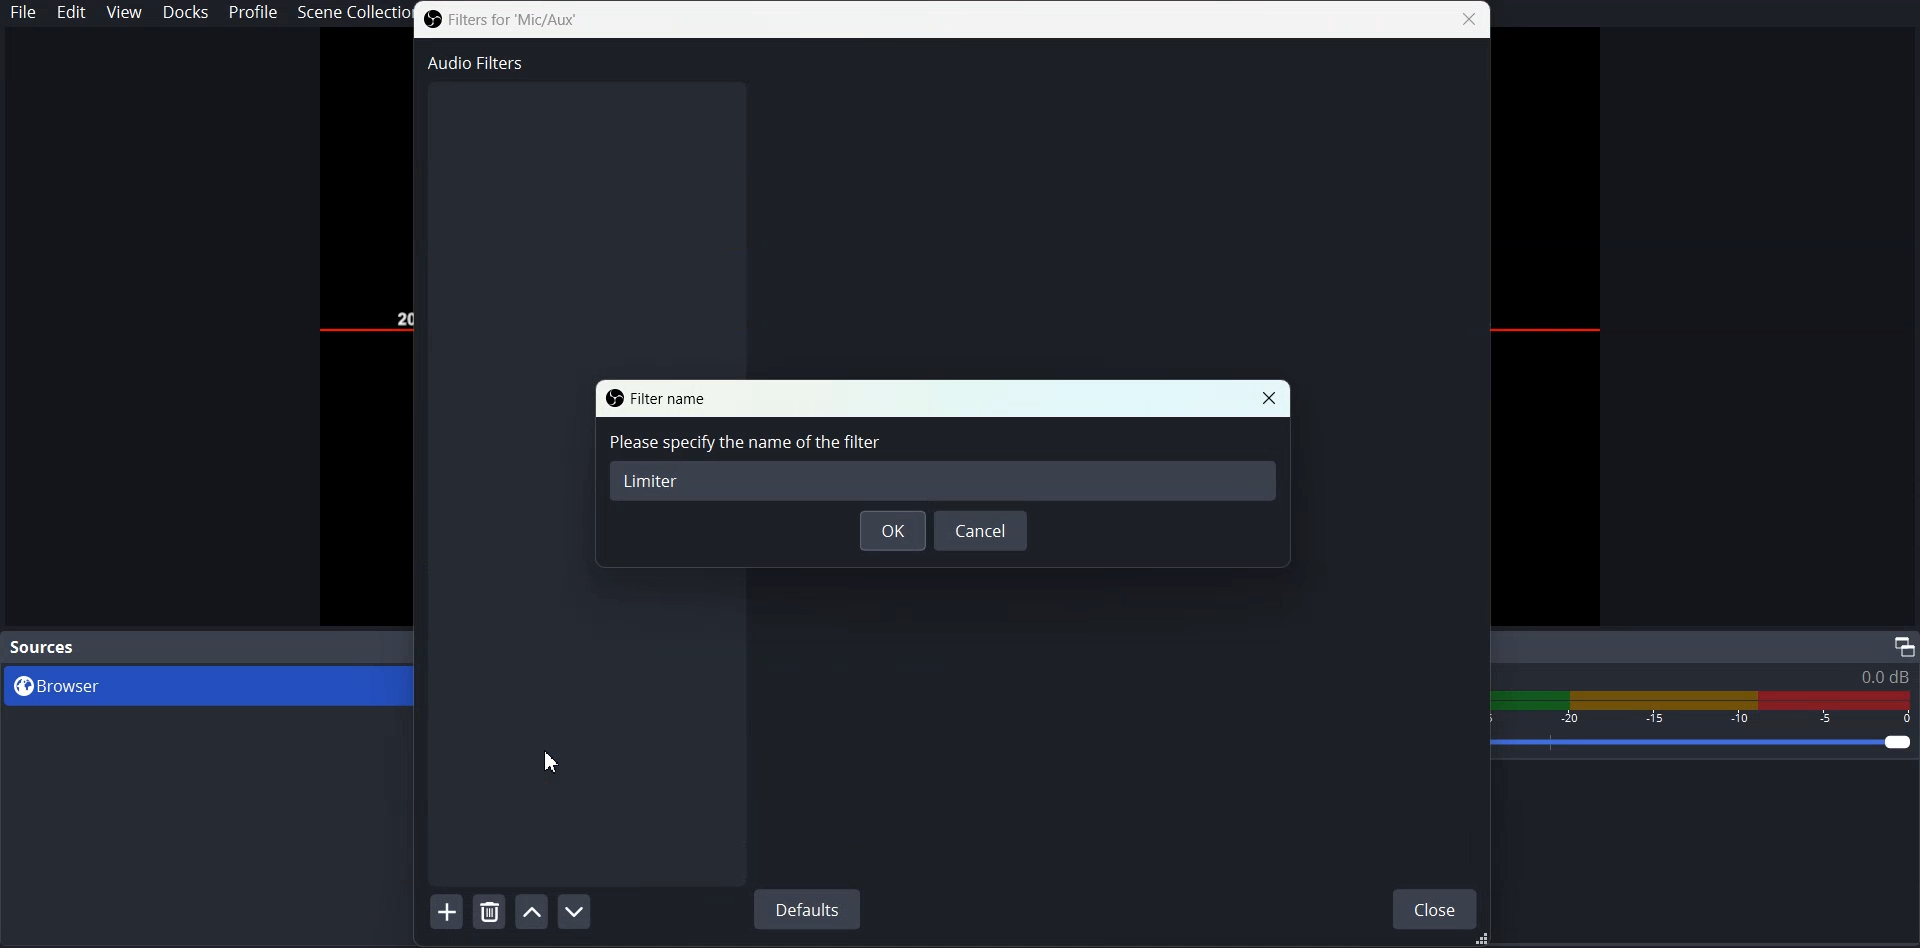 Image resolution: width=1920 pixels, height=948 pixels. Describe the element at coordinates (1884, 677) in the screenshot. I see `0.0 db` at that location.